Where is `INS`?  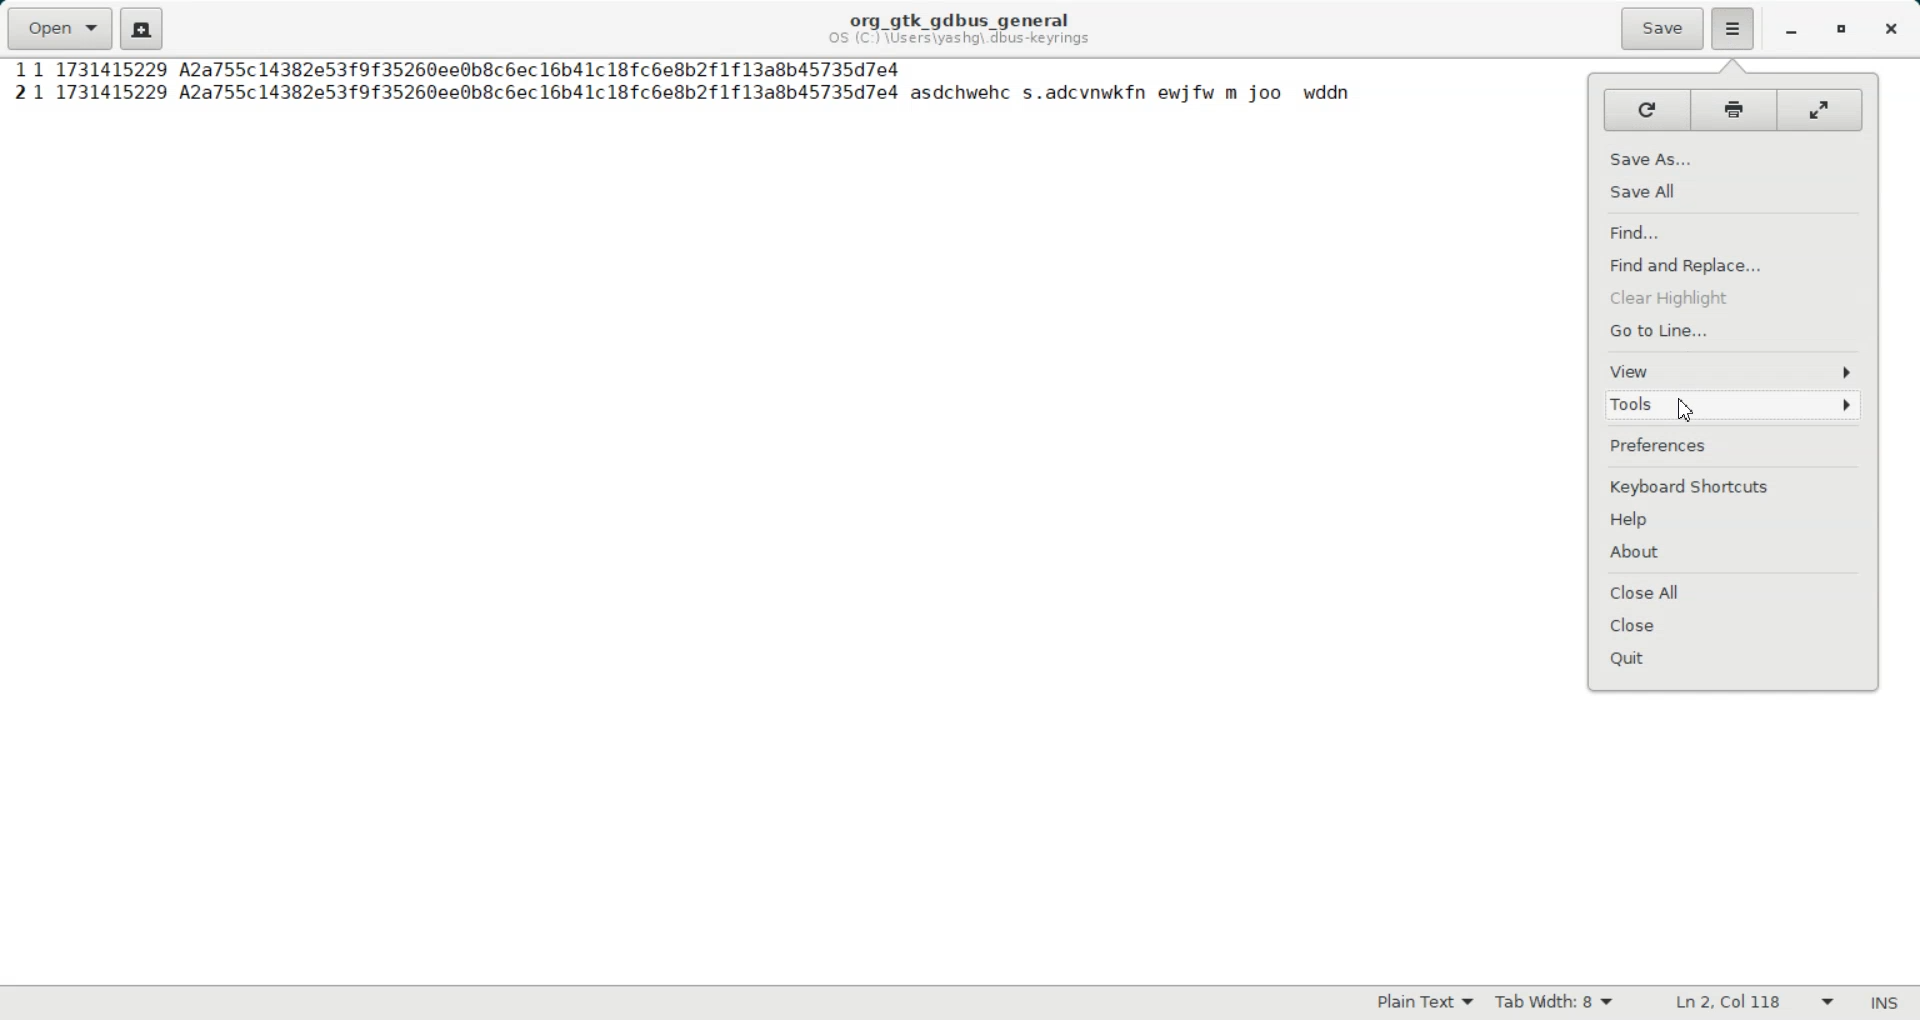
INS is located at coordinates (1885, 1003).